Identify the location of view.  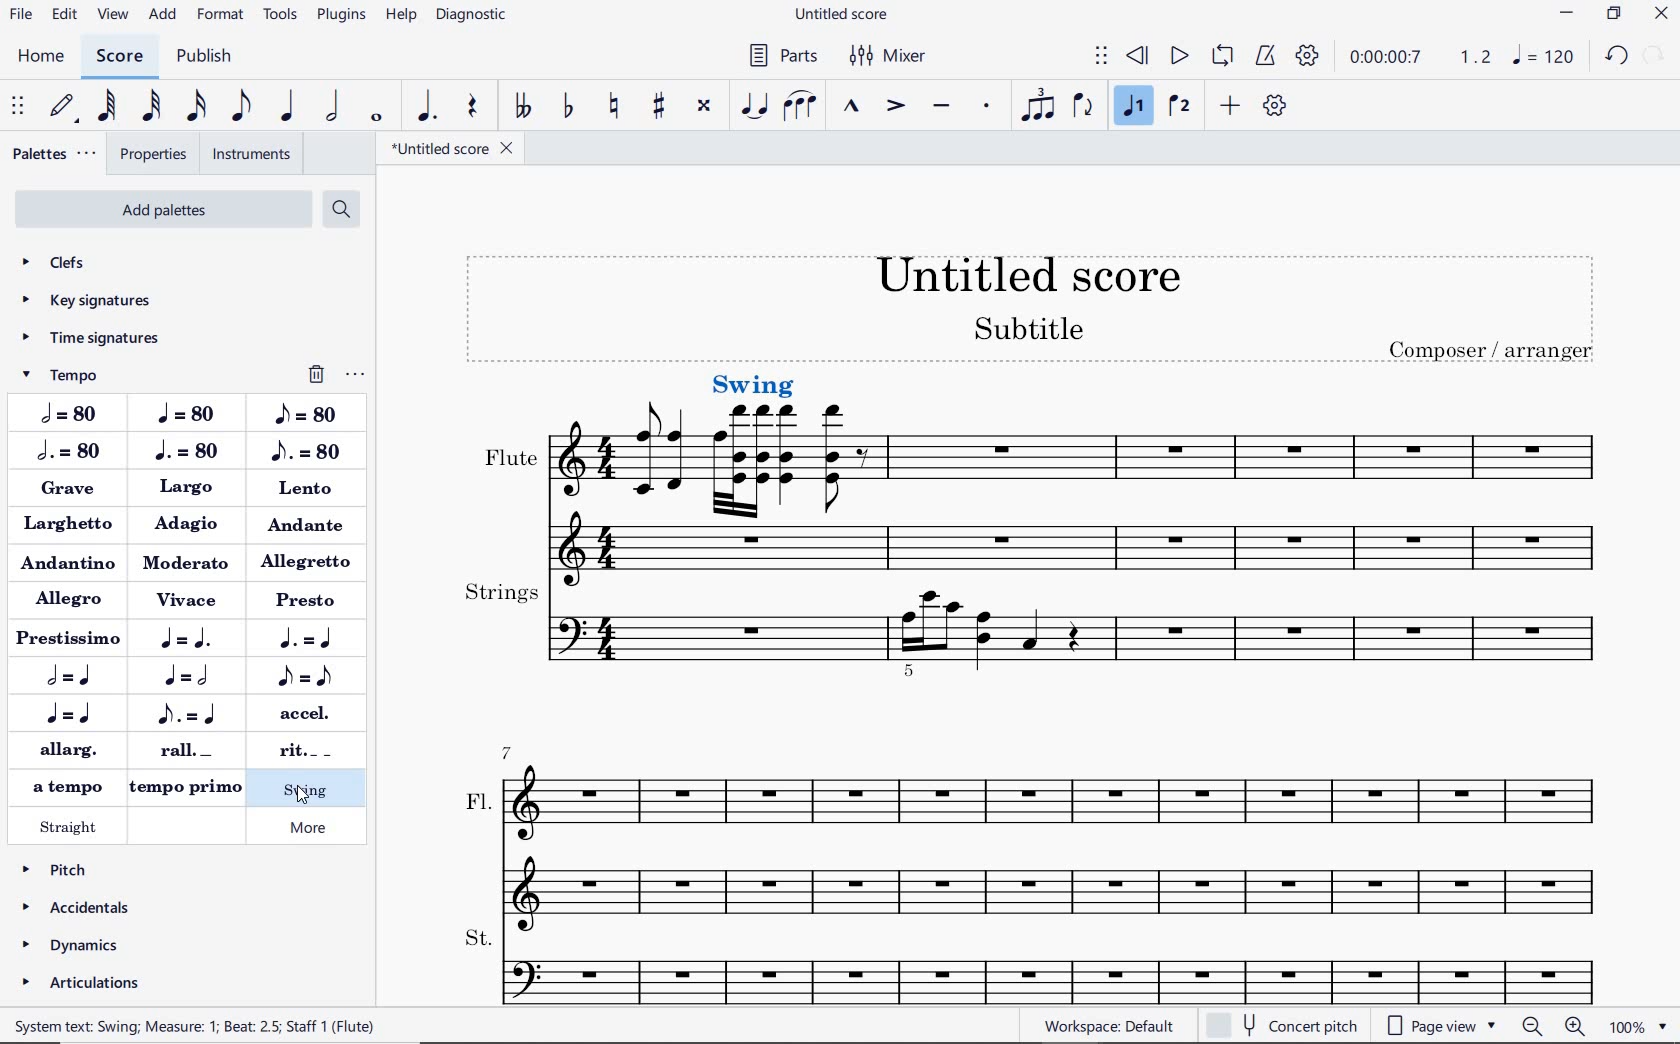
(114, 16).